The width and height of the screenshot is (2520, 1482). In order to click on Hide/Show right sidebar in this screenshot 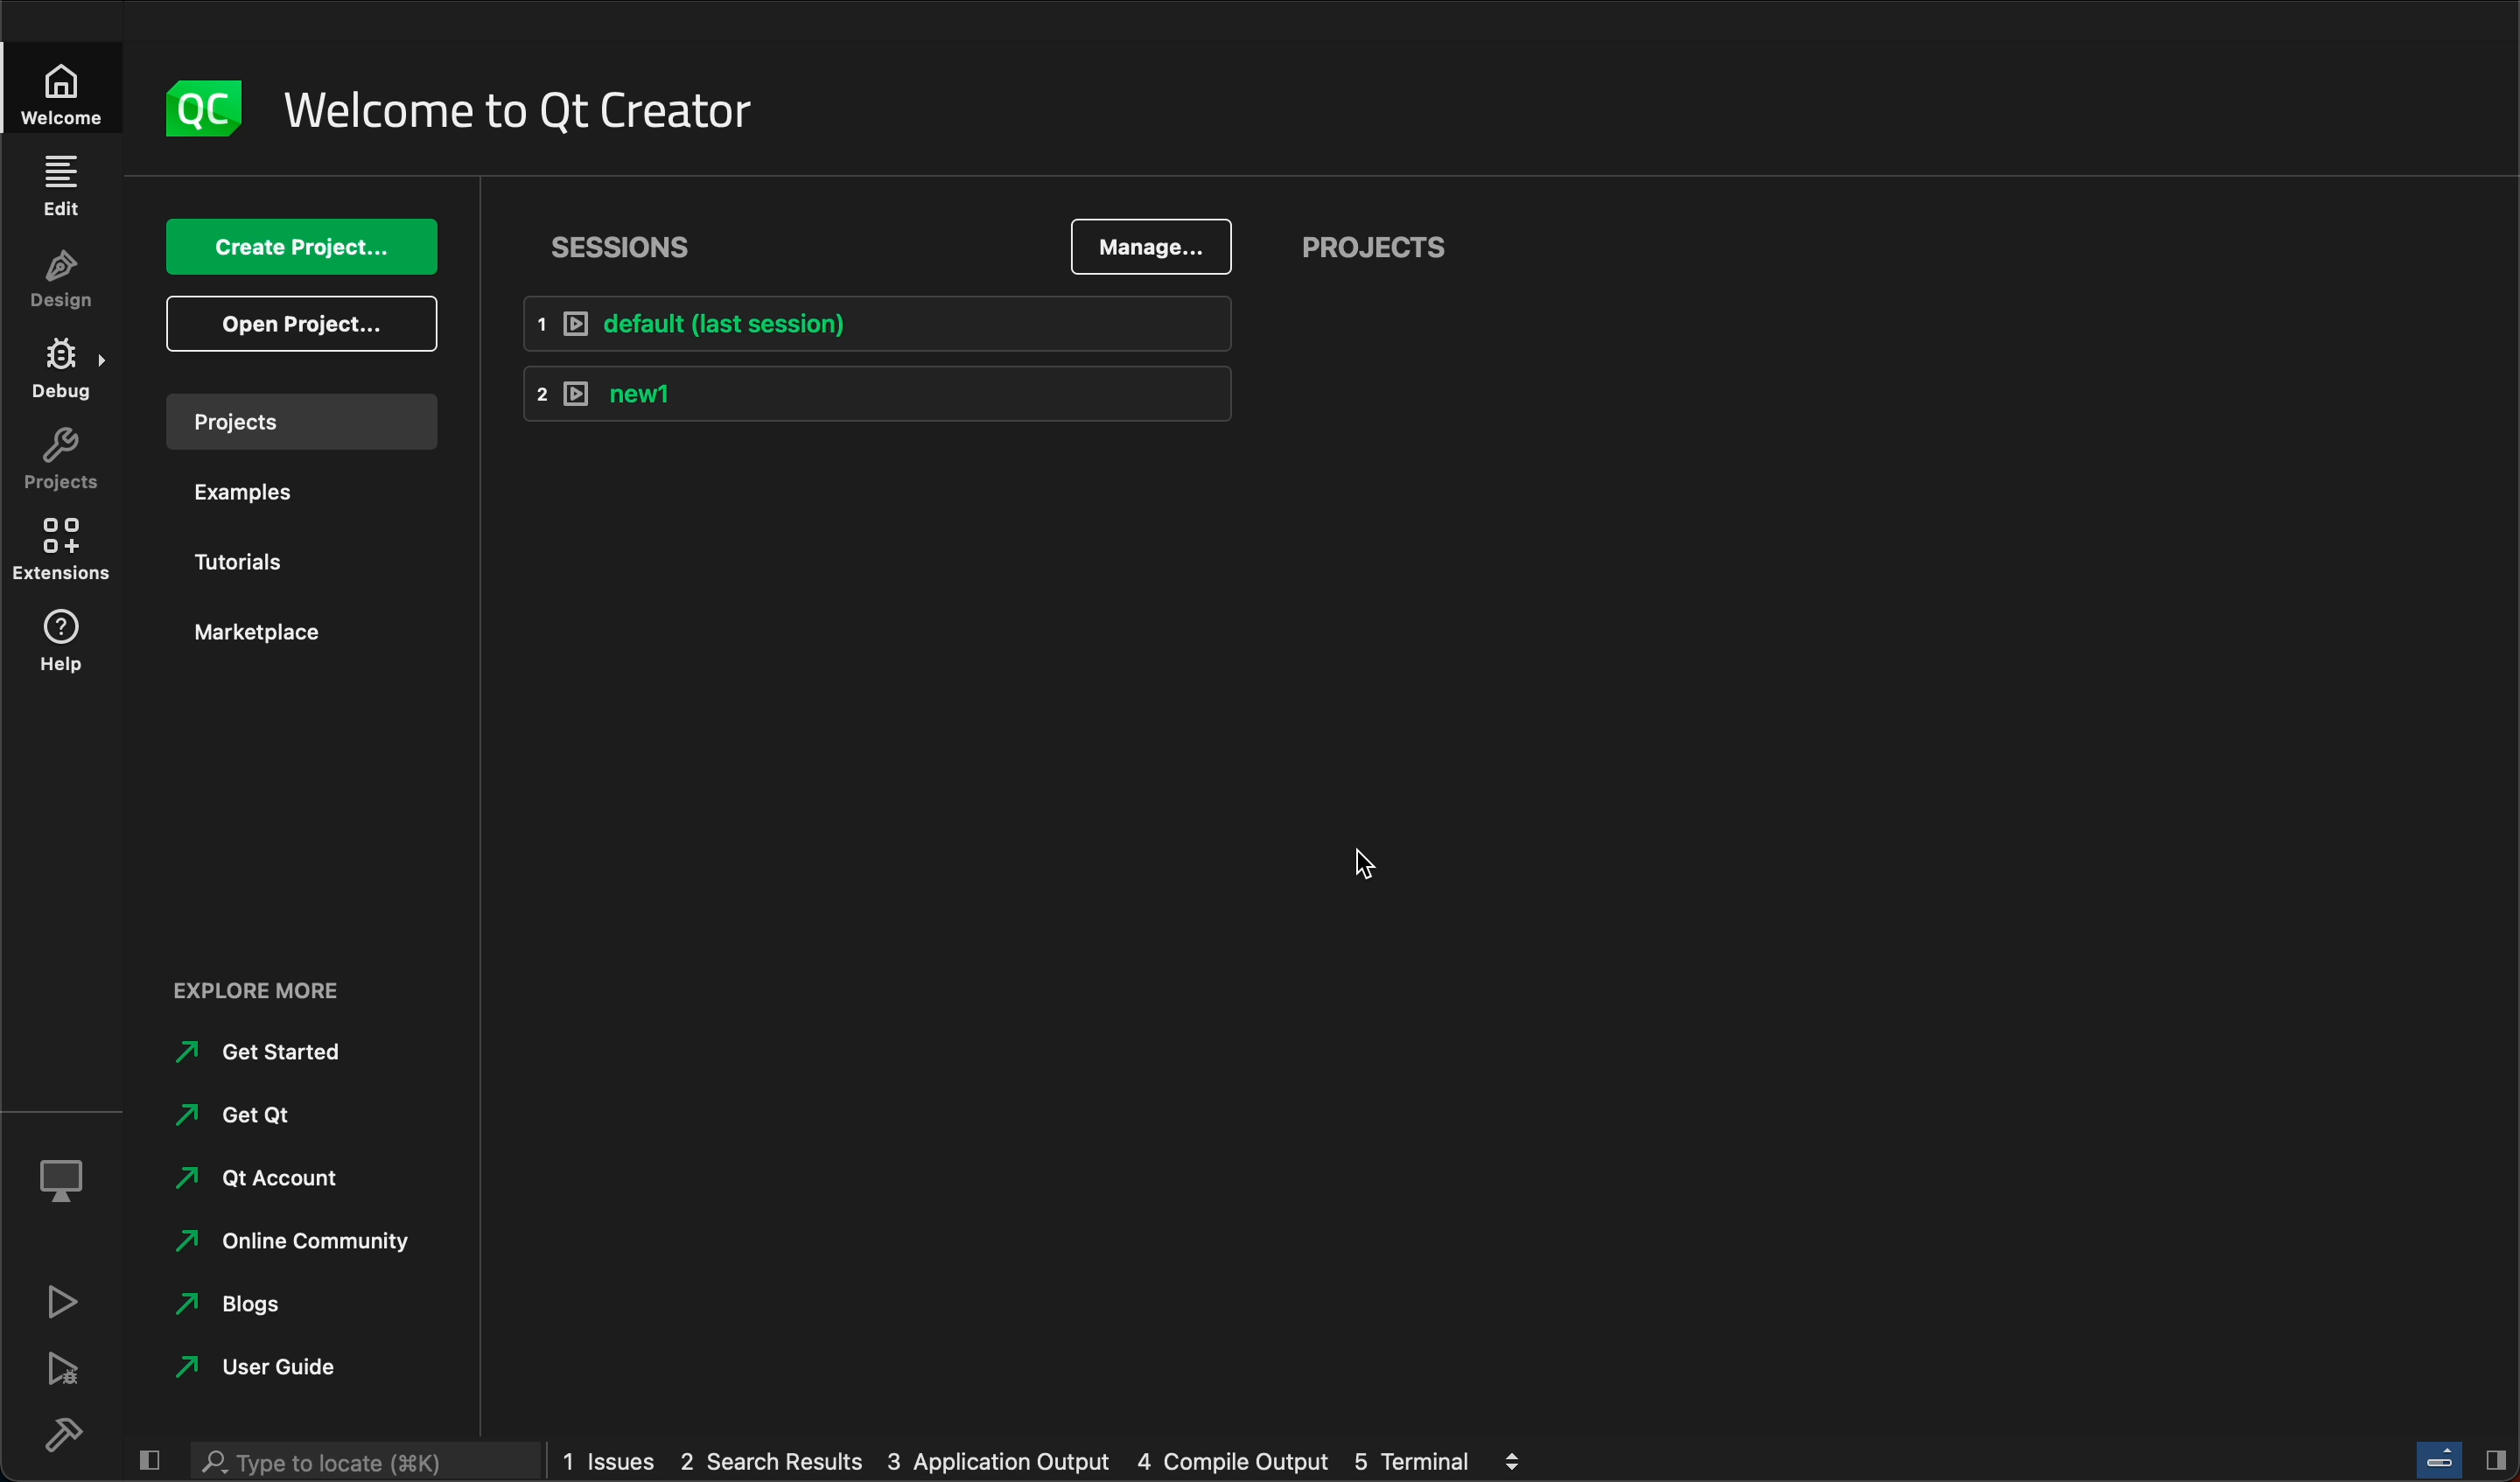, I will do `click(2494, 1456)`.